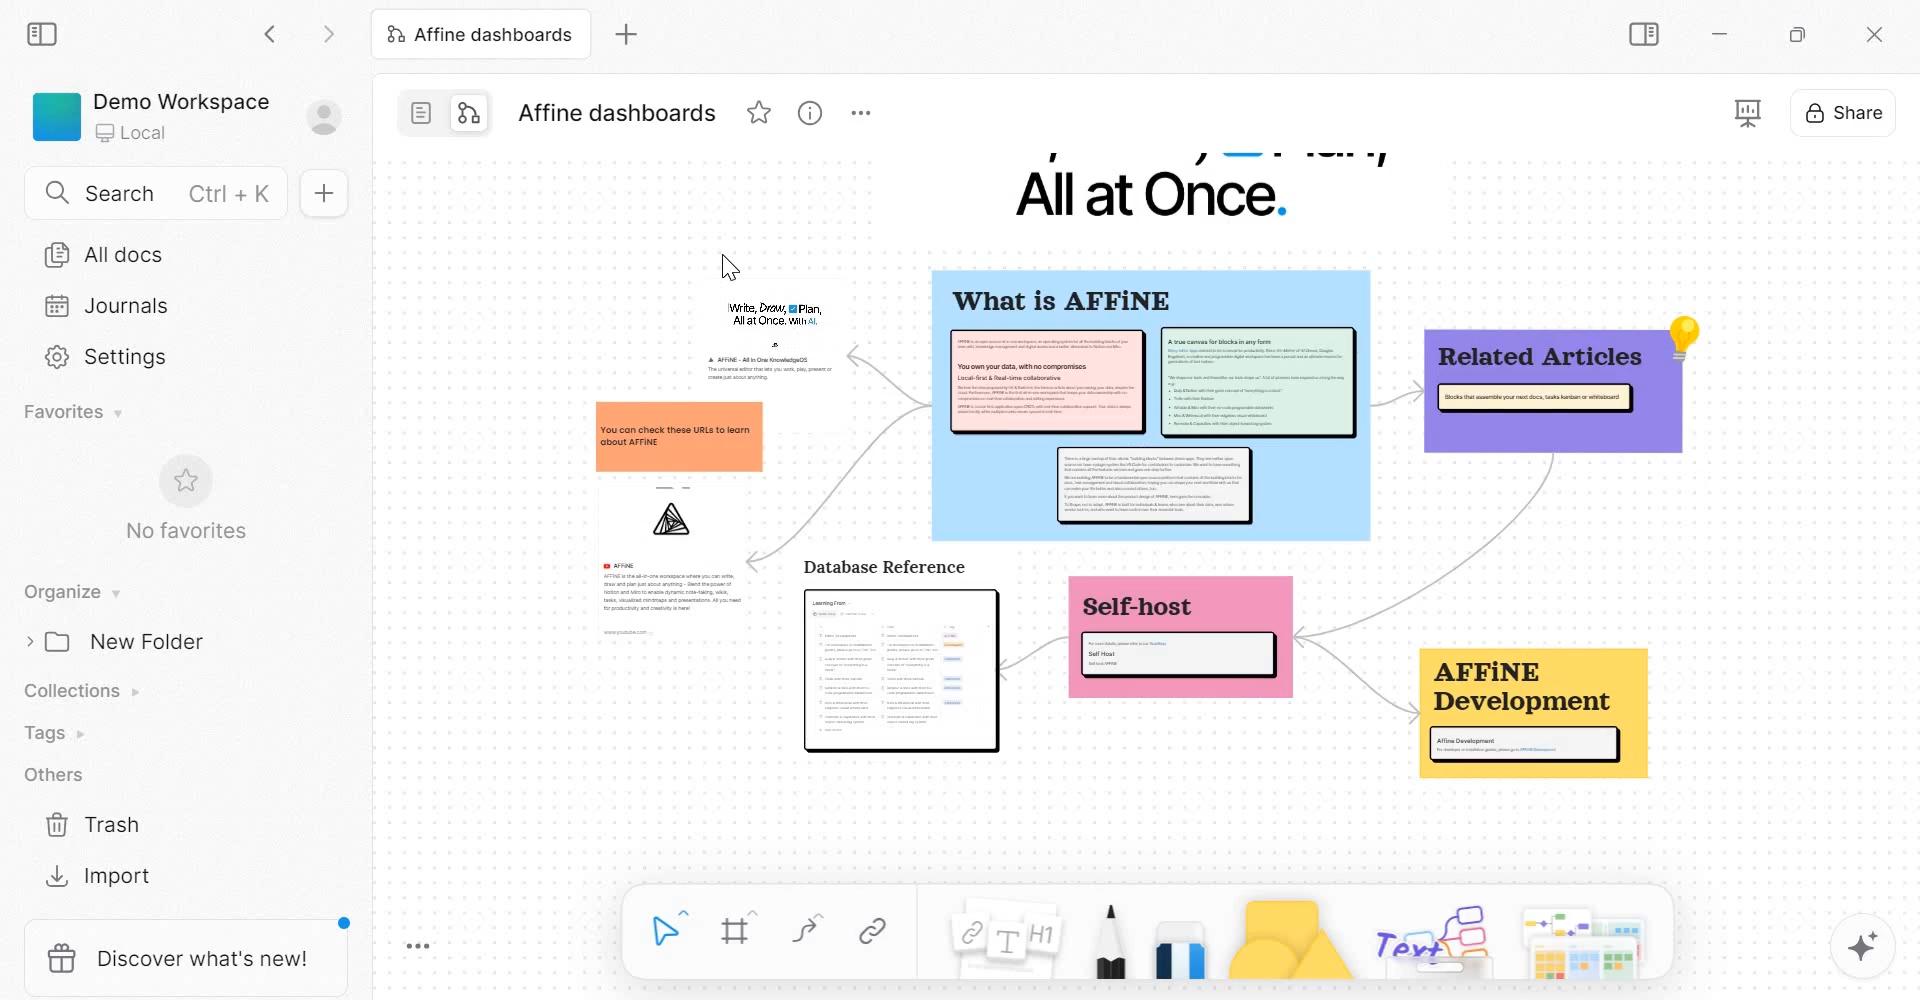 The image size is (1920, 1000). Describe the element at coordinates (421, 112) in the screenshot. I see `page mode` at that location.